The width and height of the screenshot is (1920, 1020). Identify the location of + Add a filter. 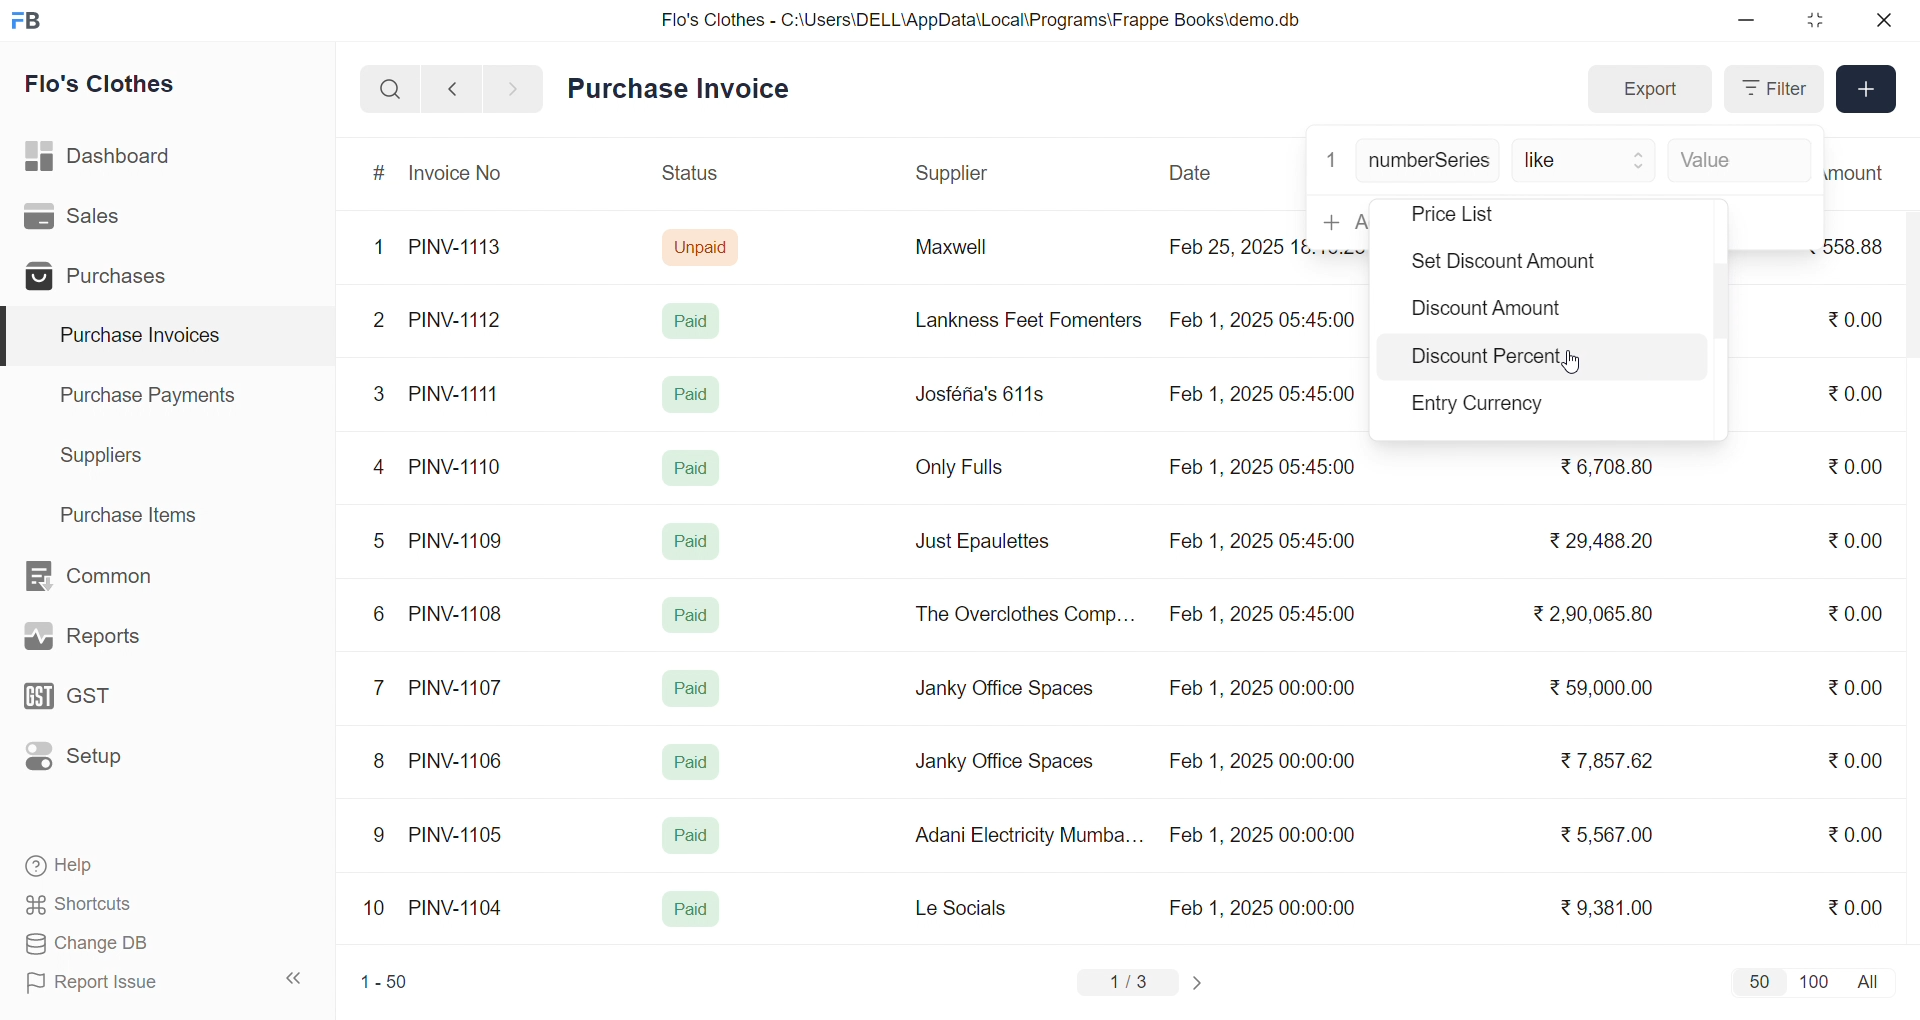
(1339, 221).